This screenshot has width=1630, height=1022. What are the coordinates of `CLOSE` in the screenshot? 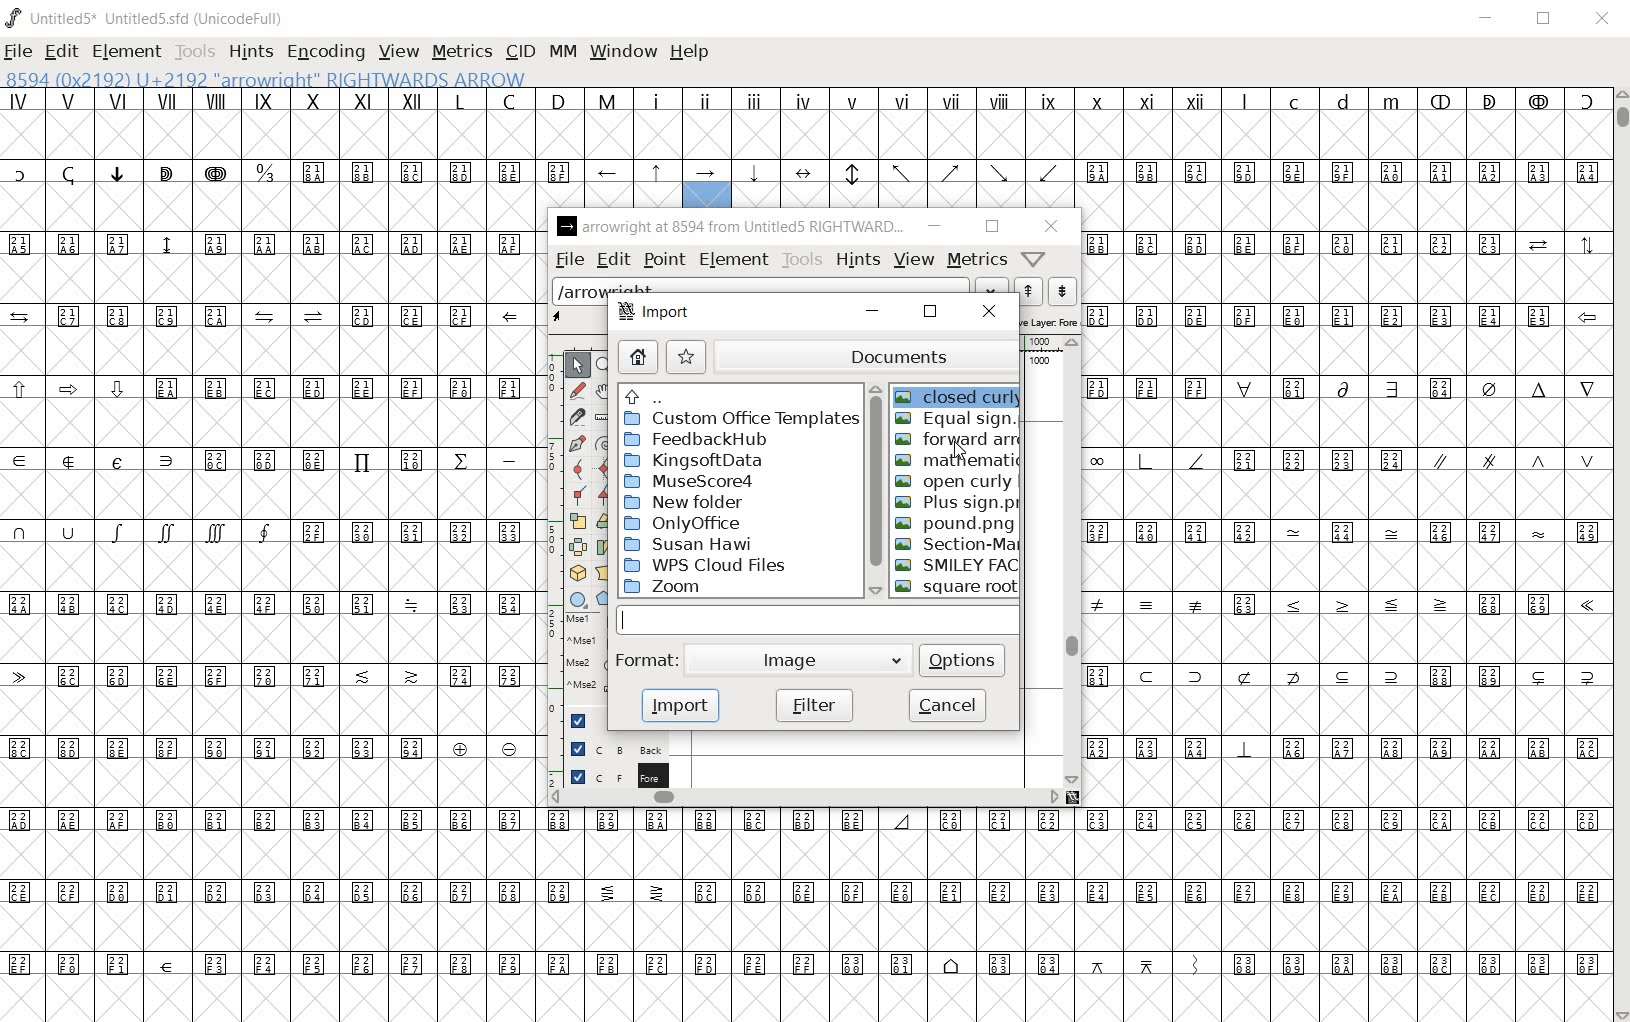 It's located at (1602, 21).